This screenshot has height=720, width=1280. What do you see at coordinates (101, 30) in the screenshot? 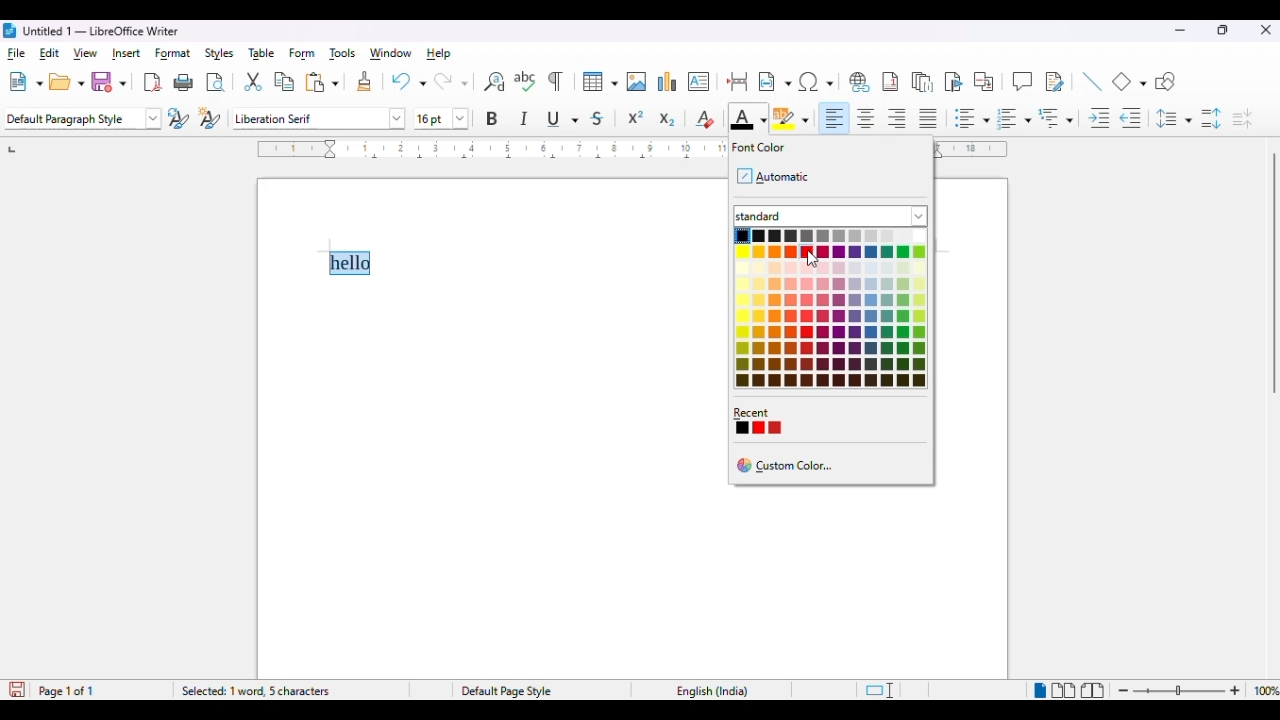
I see `title` at bounding box center [101, 30].